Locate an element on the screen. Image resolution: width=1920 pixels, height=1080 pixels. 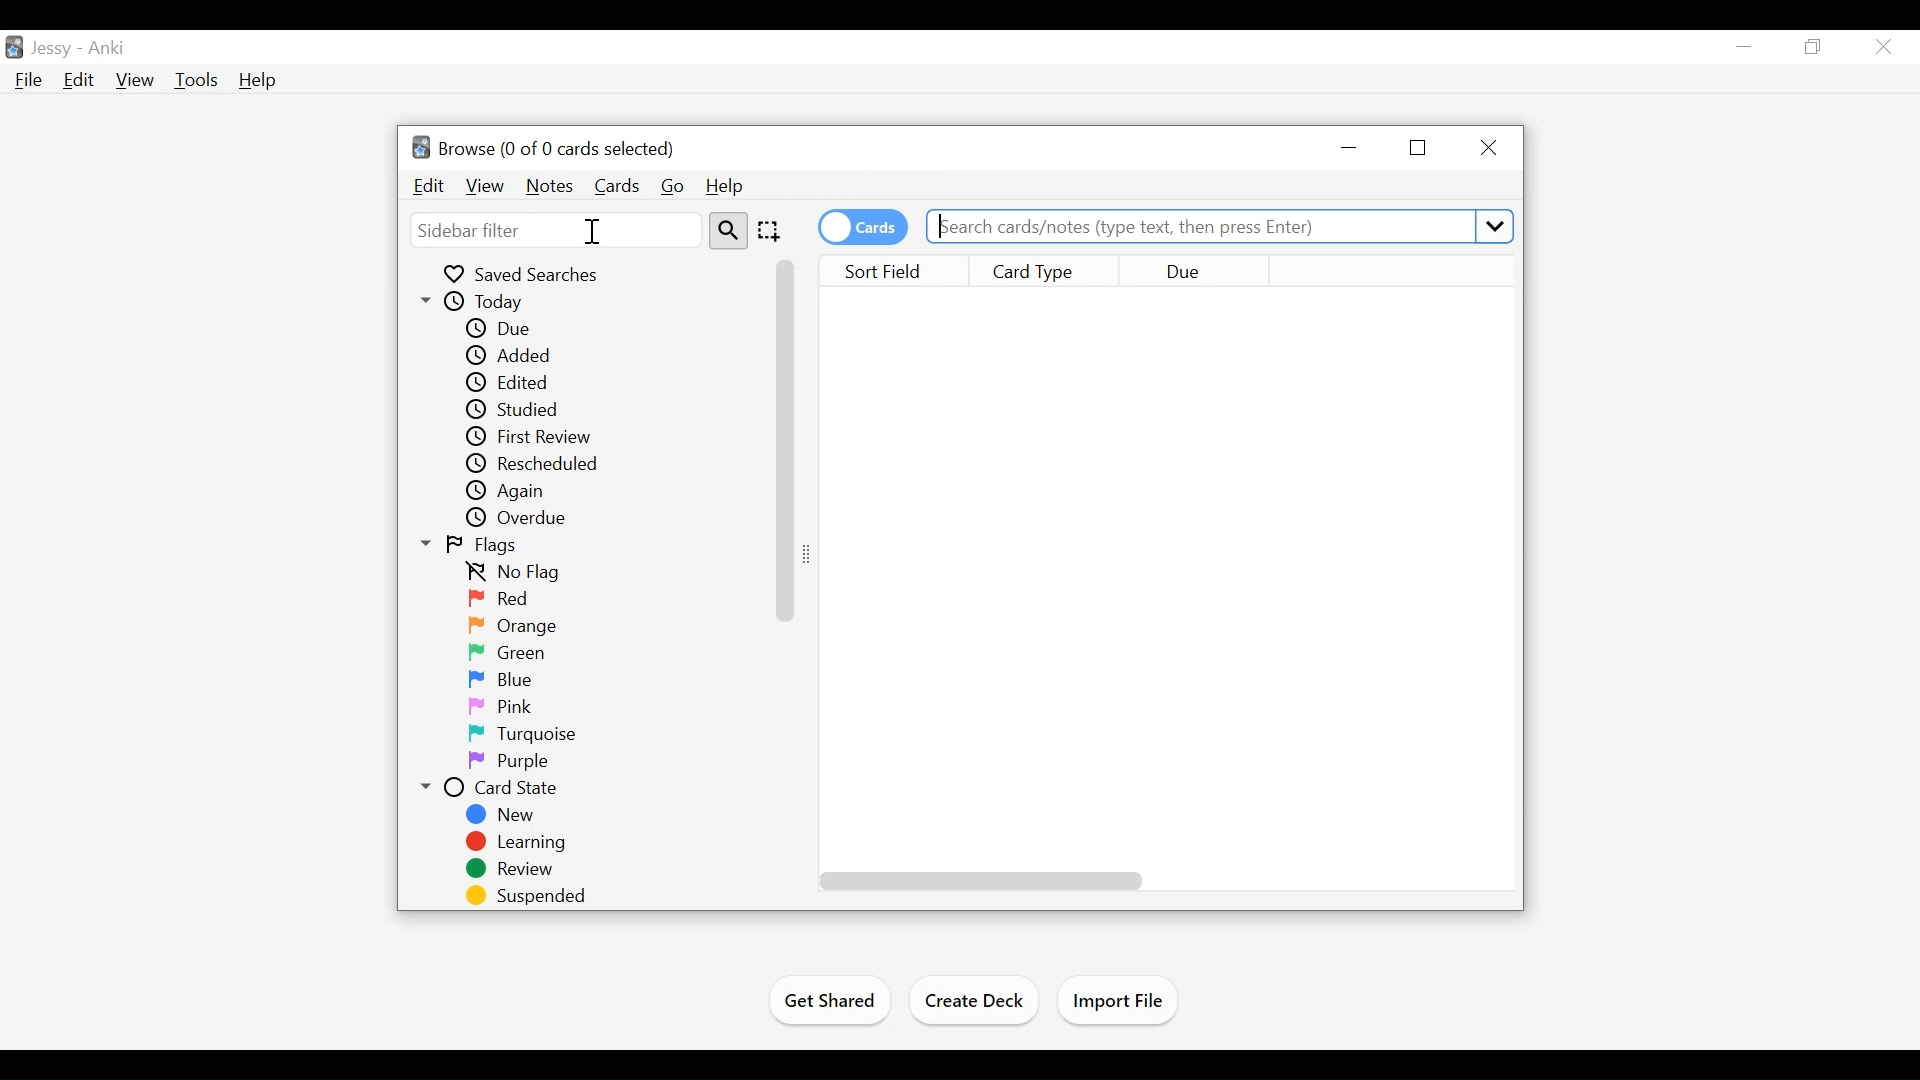
Due is located at coordinates (503, 330).